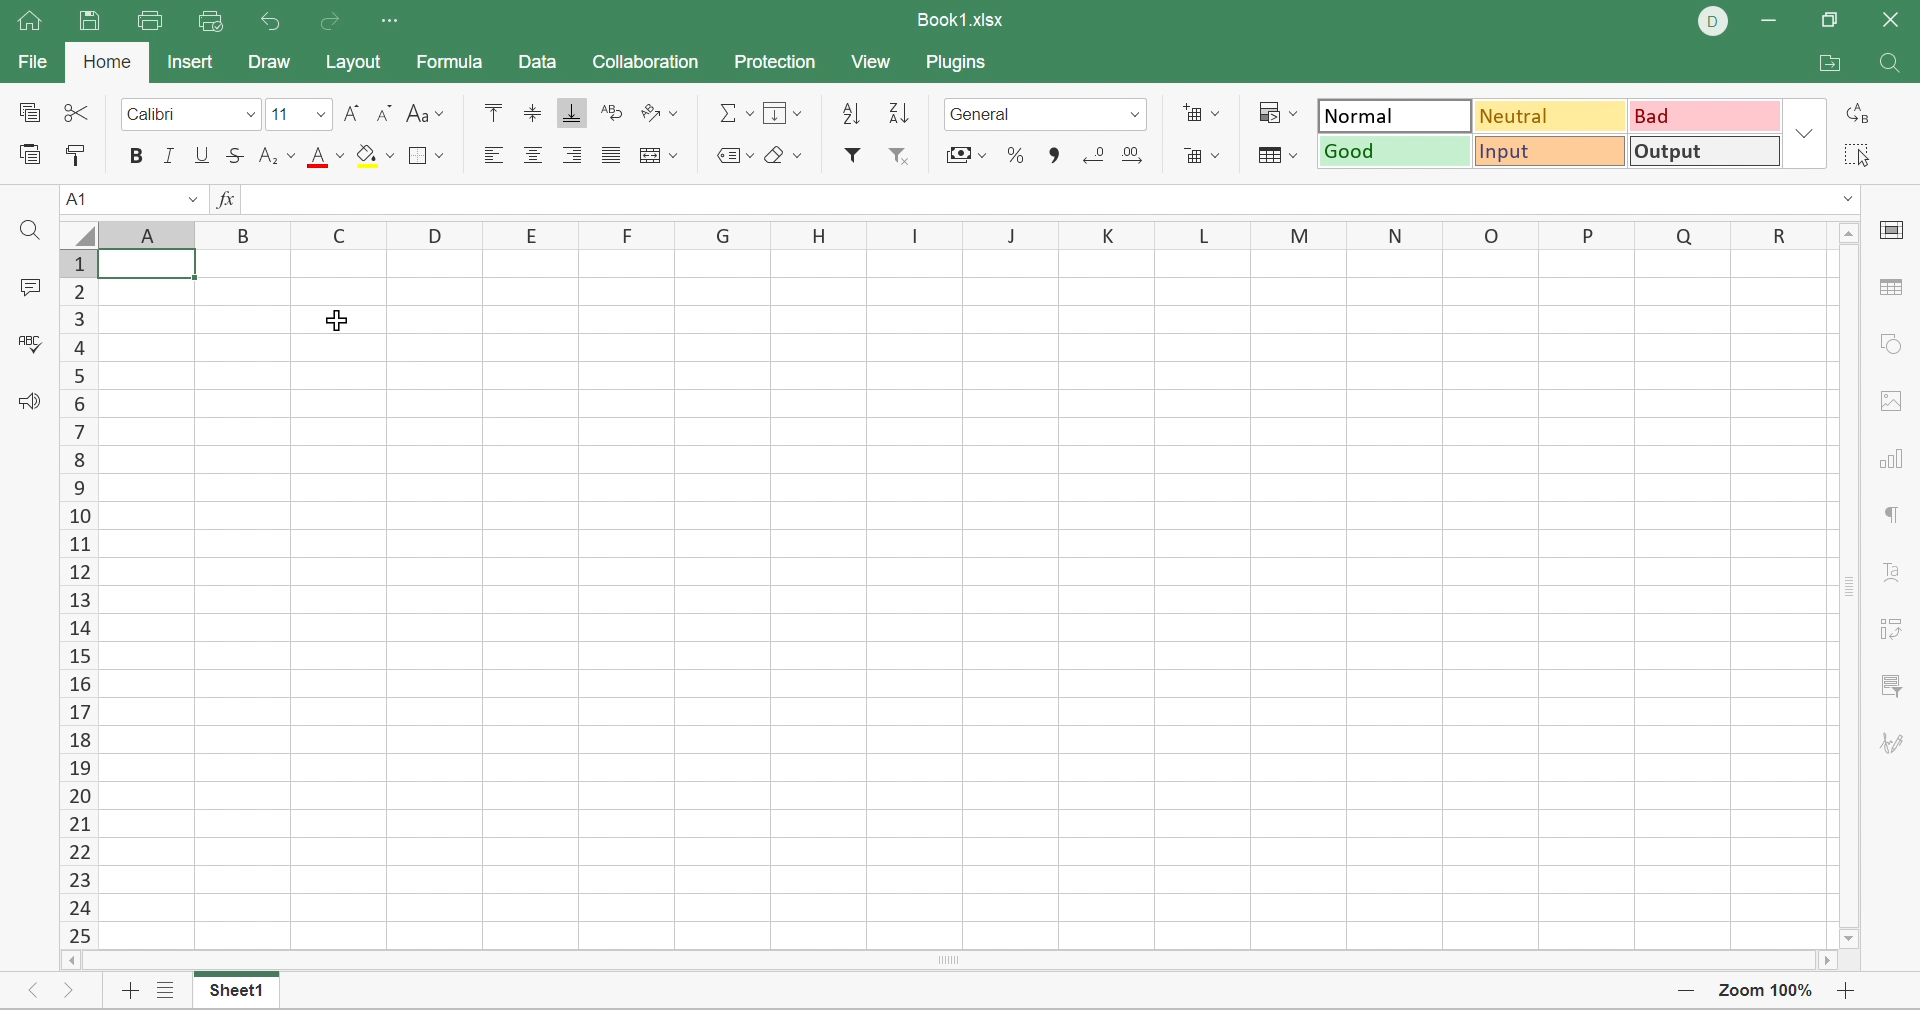 This screenshot has width=1920, height=1010. What do you see at coordinates (1893, 460) in the screenshot?
I see `chart settings` at bounding box center [1893, 460].